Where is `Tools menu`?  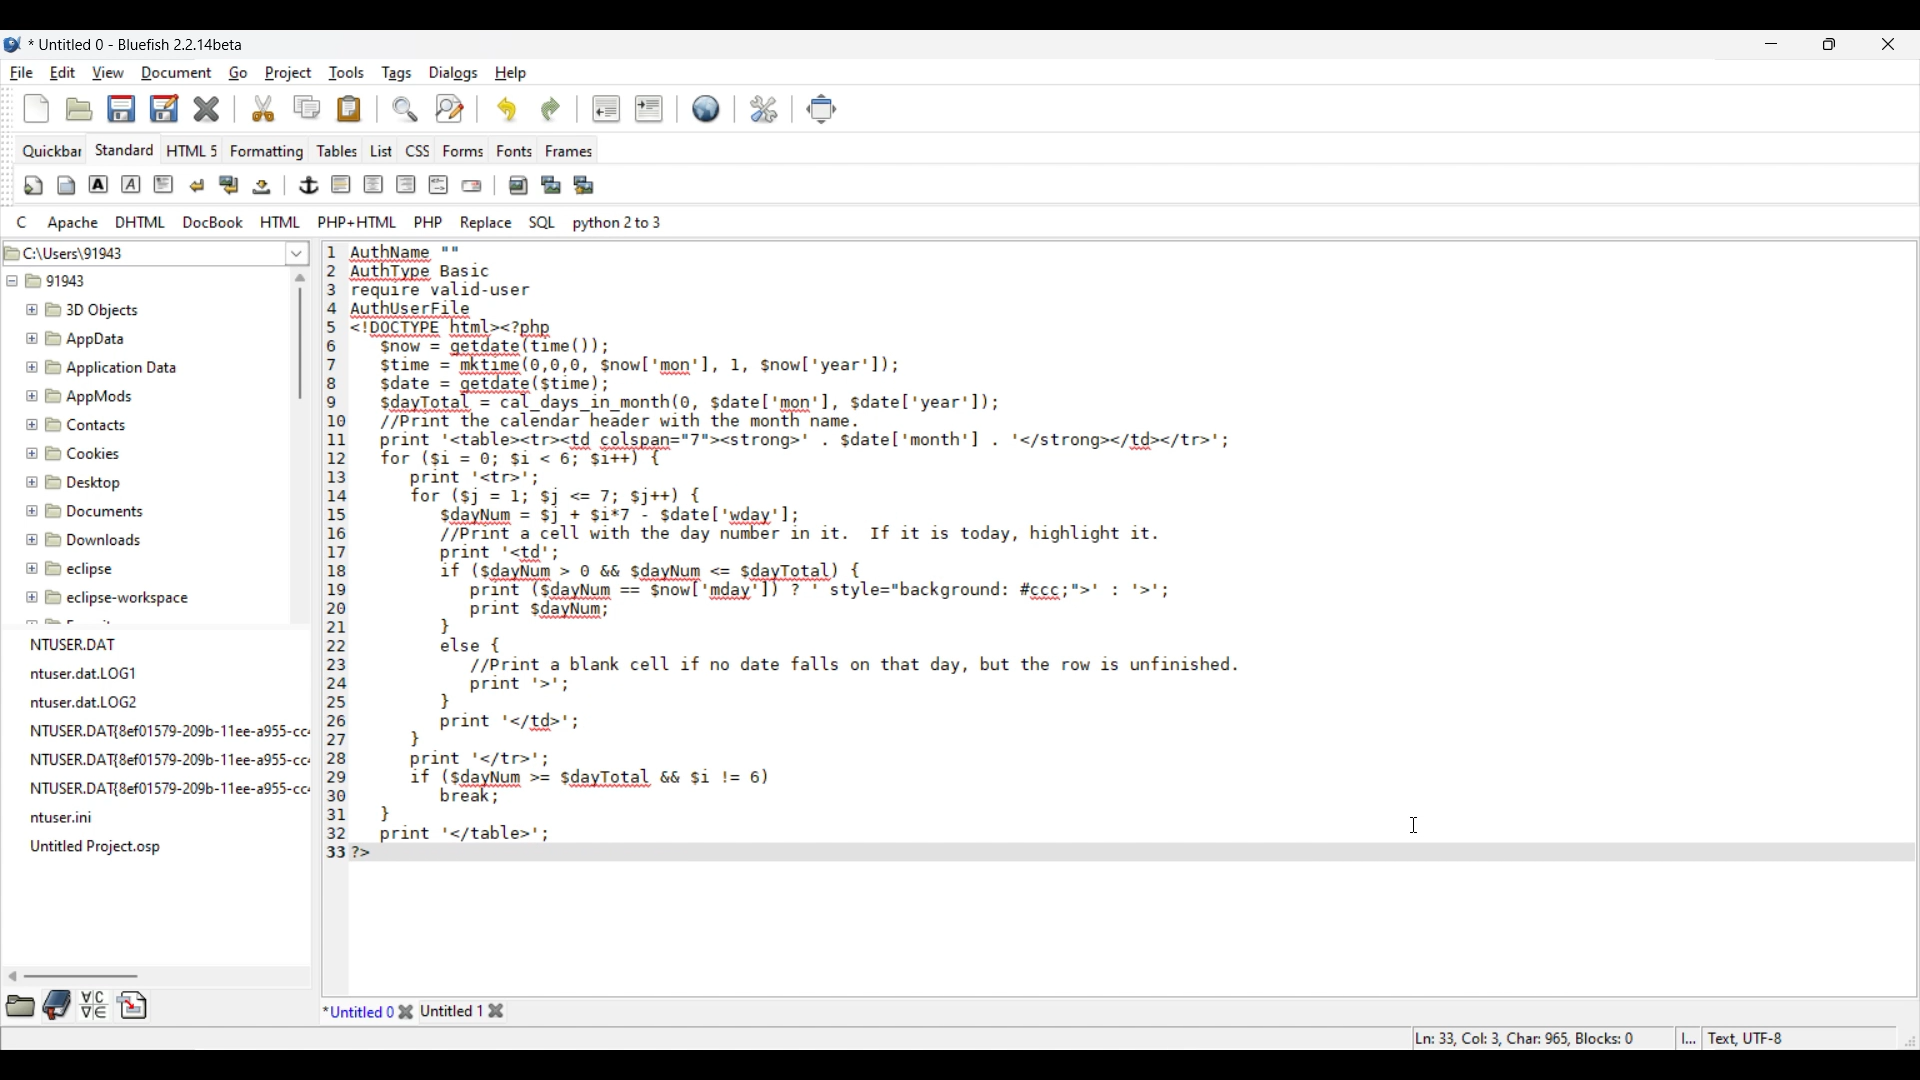 Tools menu is located at coordinates (347, 73).